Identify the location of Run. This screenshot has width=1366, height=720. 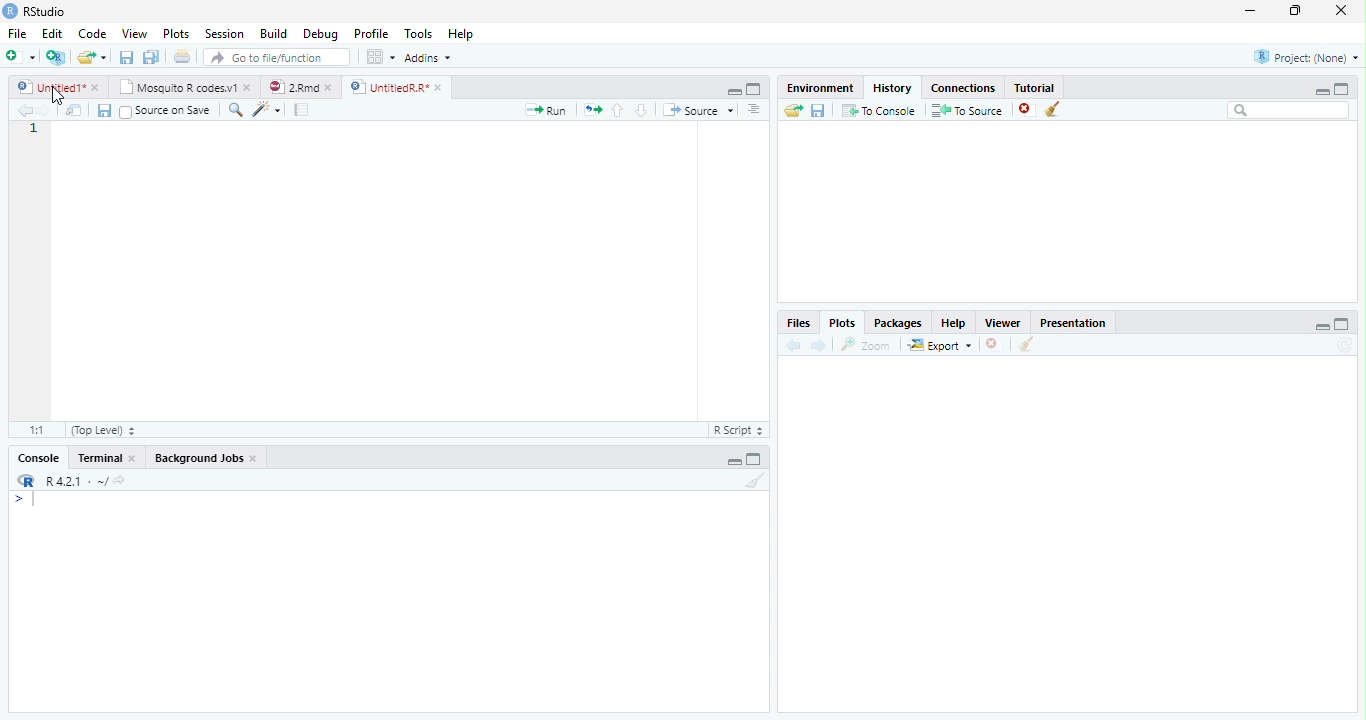
(544, 110).